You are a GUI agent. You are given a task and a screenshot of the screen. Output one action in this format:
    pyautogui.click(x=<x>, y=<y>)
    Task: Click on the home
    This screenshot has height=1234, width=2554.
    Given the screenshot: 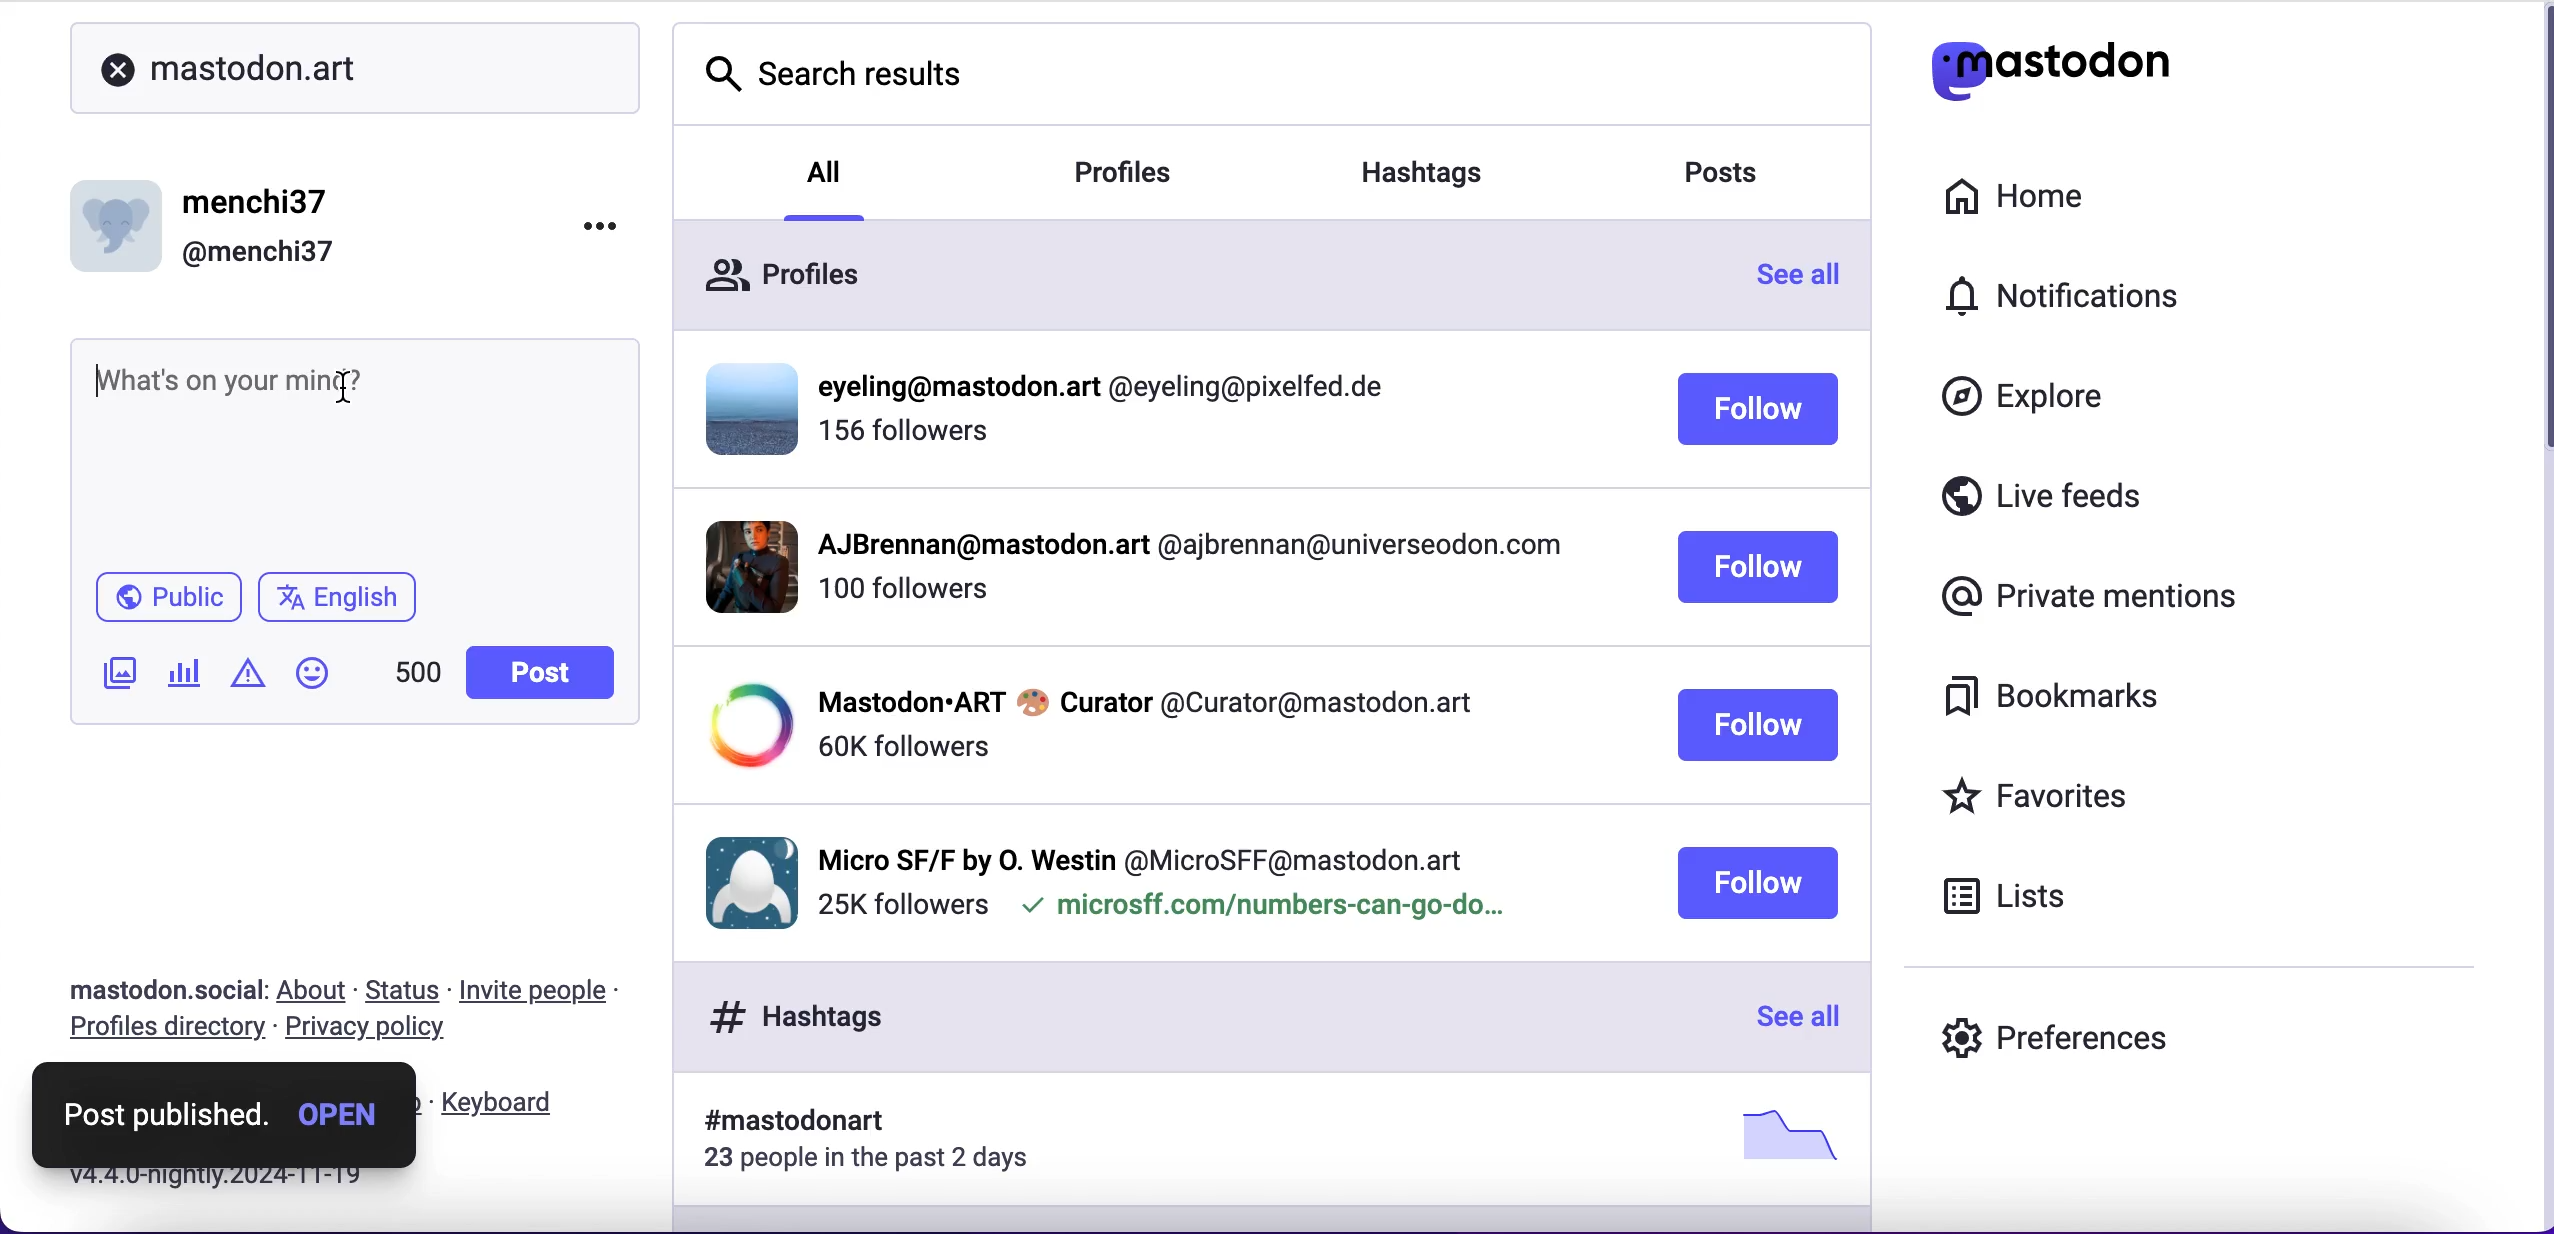 What is the action you would take?
    pyautogui.click(x=2040, y=198)
    